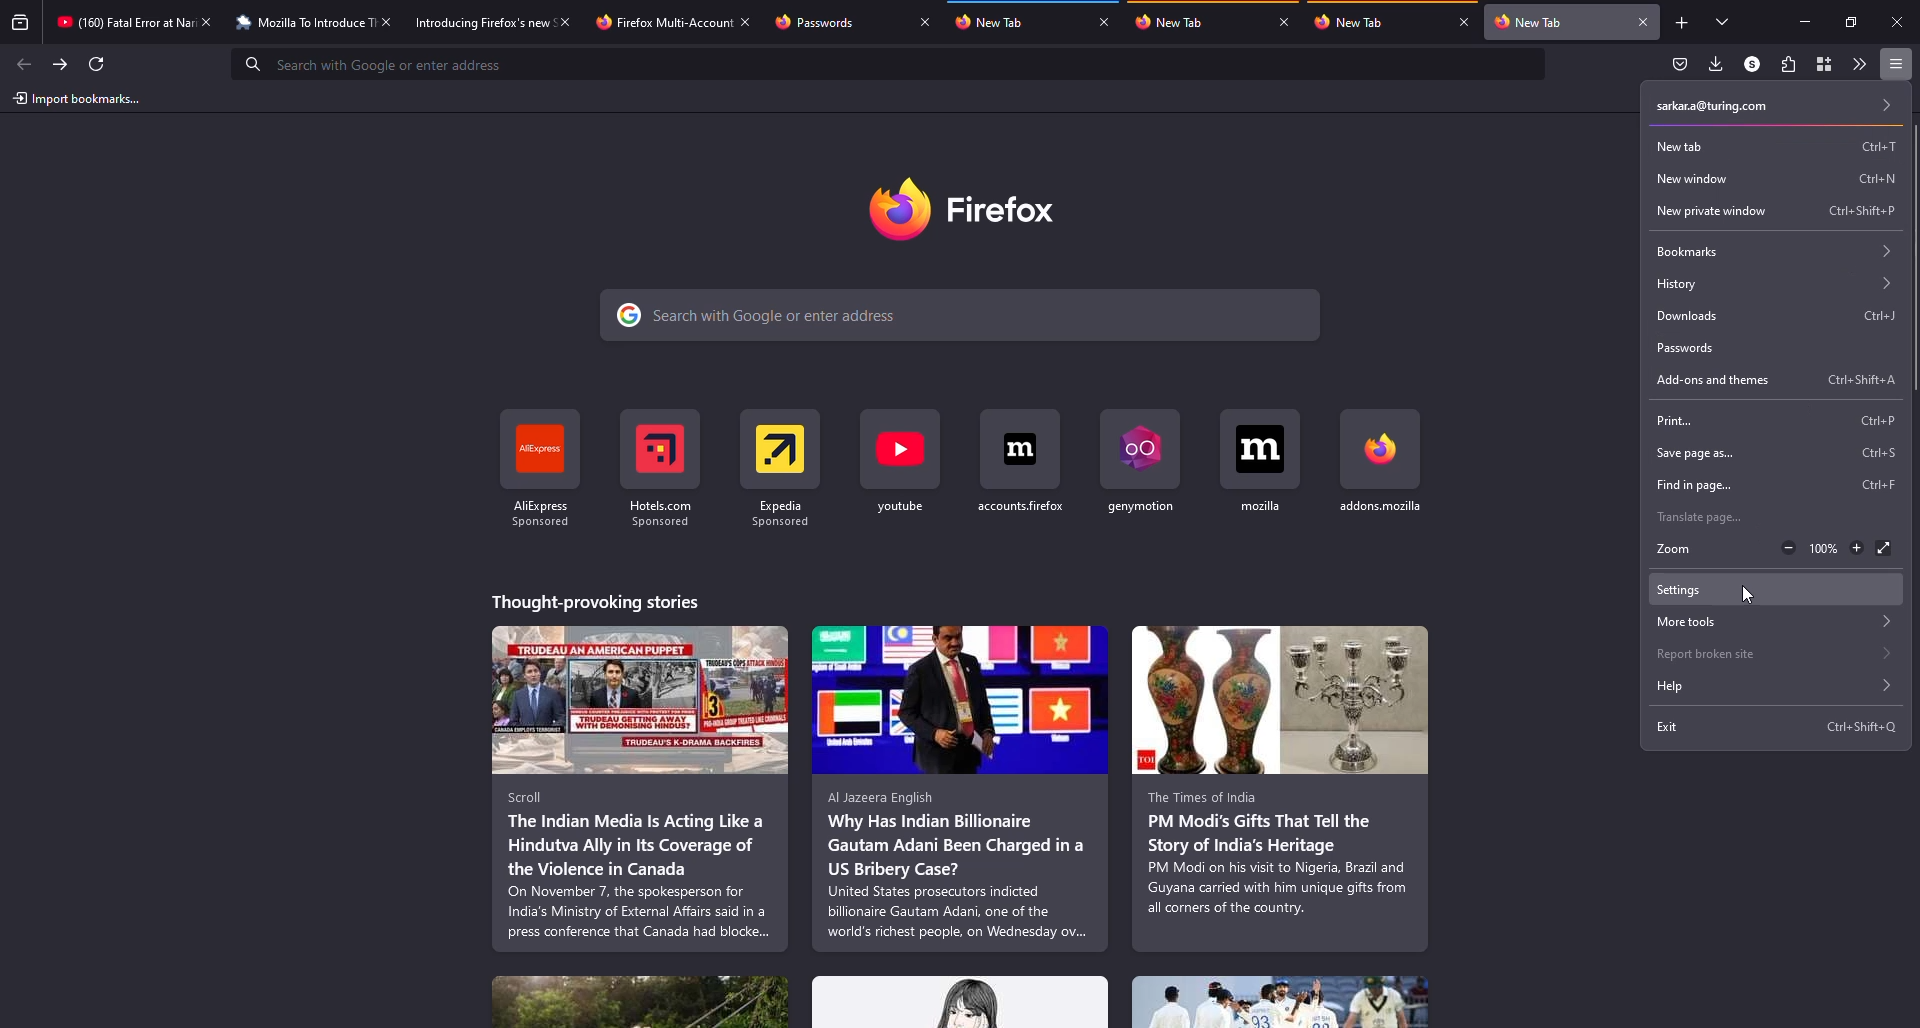 The width and height of the screenshot is (1920, 1028). Describe the element at coordinates (1773, 147) in the screenshot. I see `new tab` at that location.